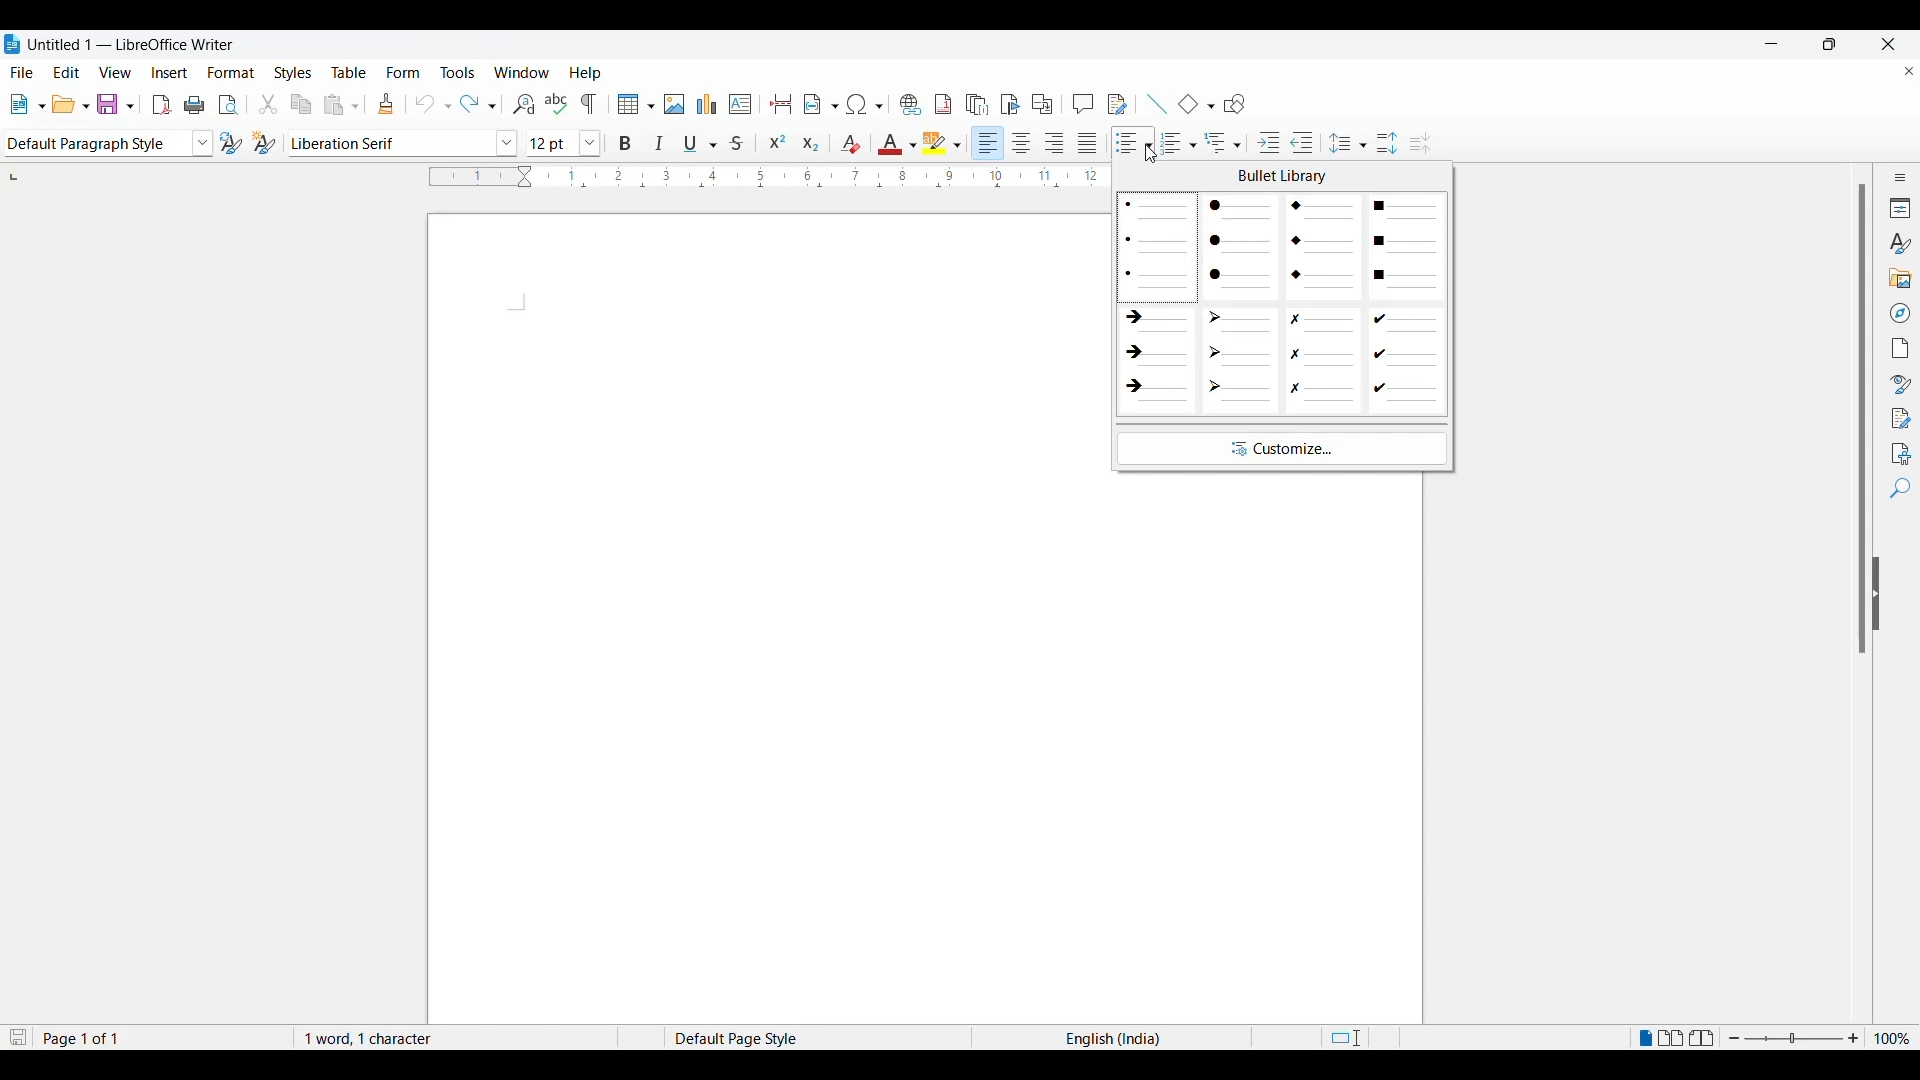  What do you see at coordinates (228, 144) in the screenshot?
I see `update style` at bounding box center [228, 144].